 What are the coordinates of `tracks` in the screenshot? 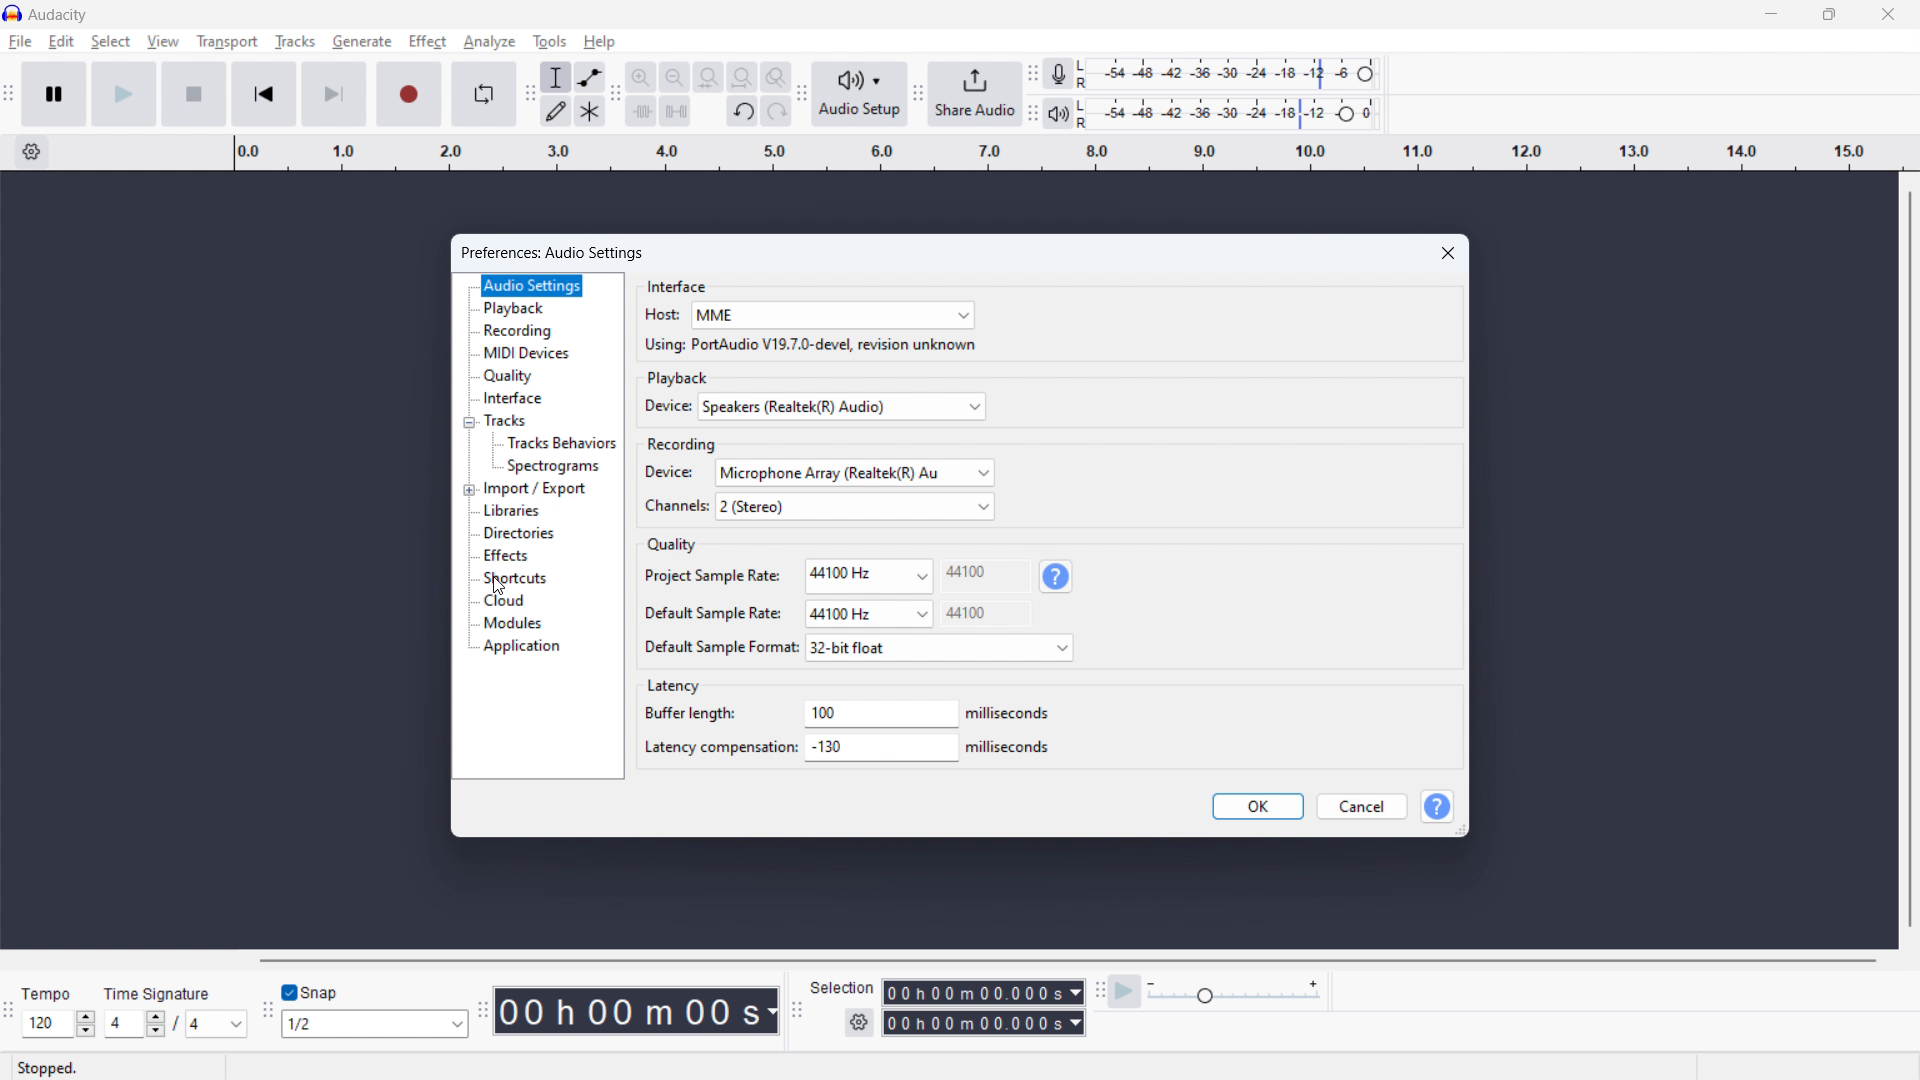 It's located at (296, 41).